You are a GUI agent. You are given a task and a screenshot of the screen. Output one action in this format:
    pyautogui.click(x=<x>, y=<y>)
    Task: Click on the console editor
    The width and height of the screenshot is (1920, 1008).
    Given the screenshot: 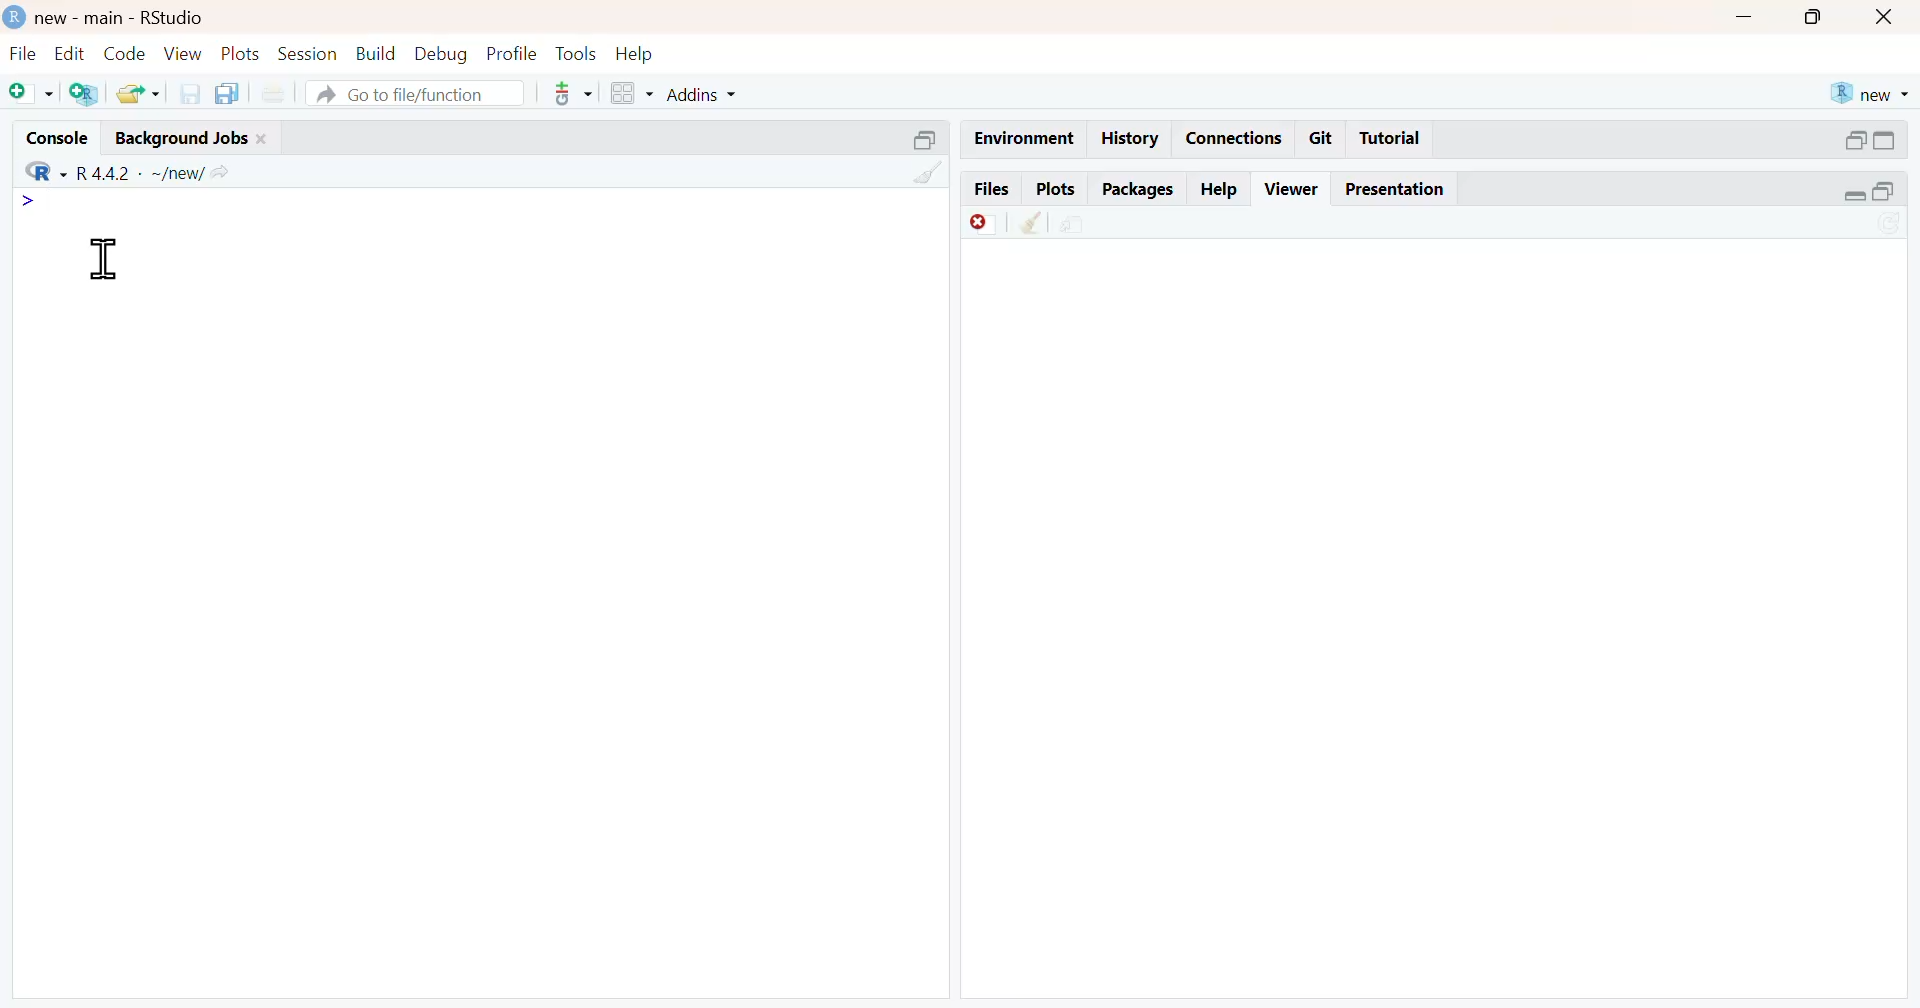 What is the action you would take?
    pyautogui.click(x=296, y=226)
    